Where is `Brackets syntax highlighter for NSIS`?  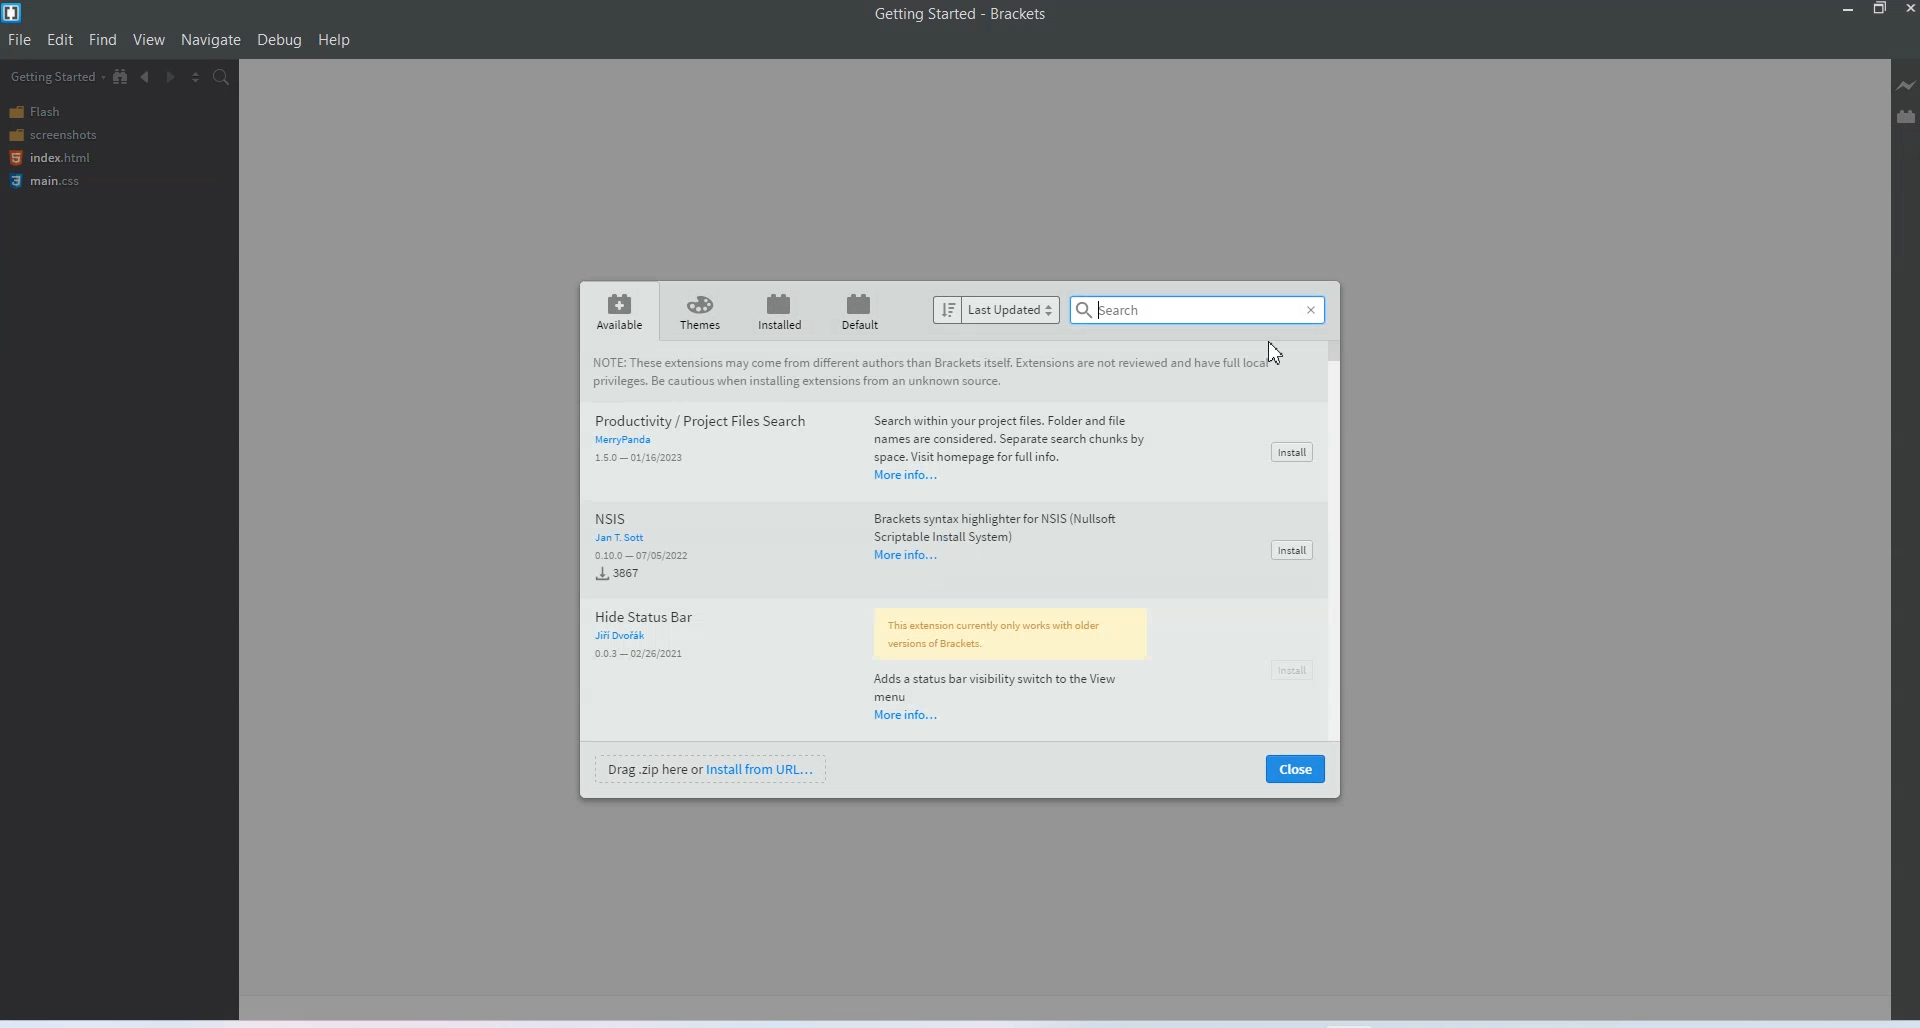
Brackets syntax highlighter for NSIS is located at coordinates (1008, 526).